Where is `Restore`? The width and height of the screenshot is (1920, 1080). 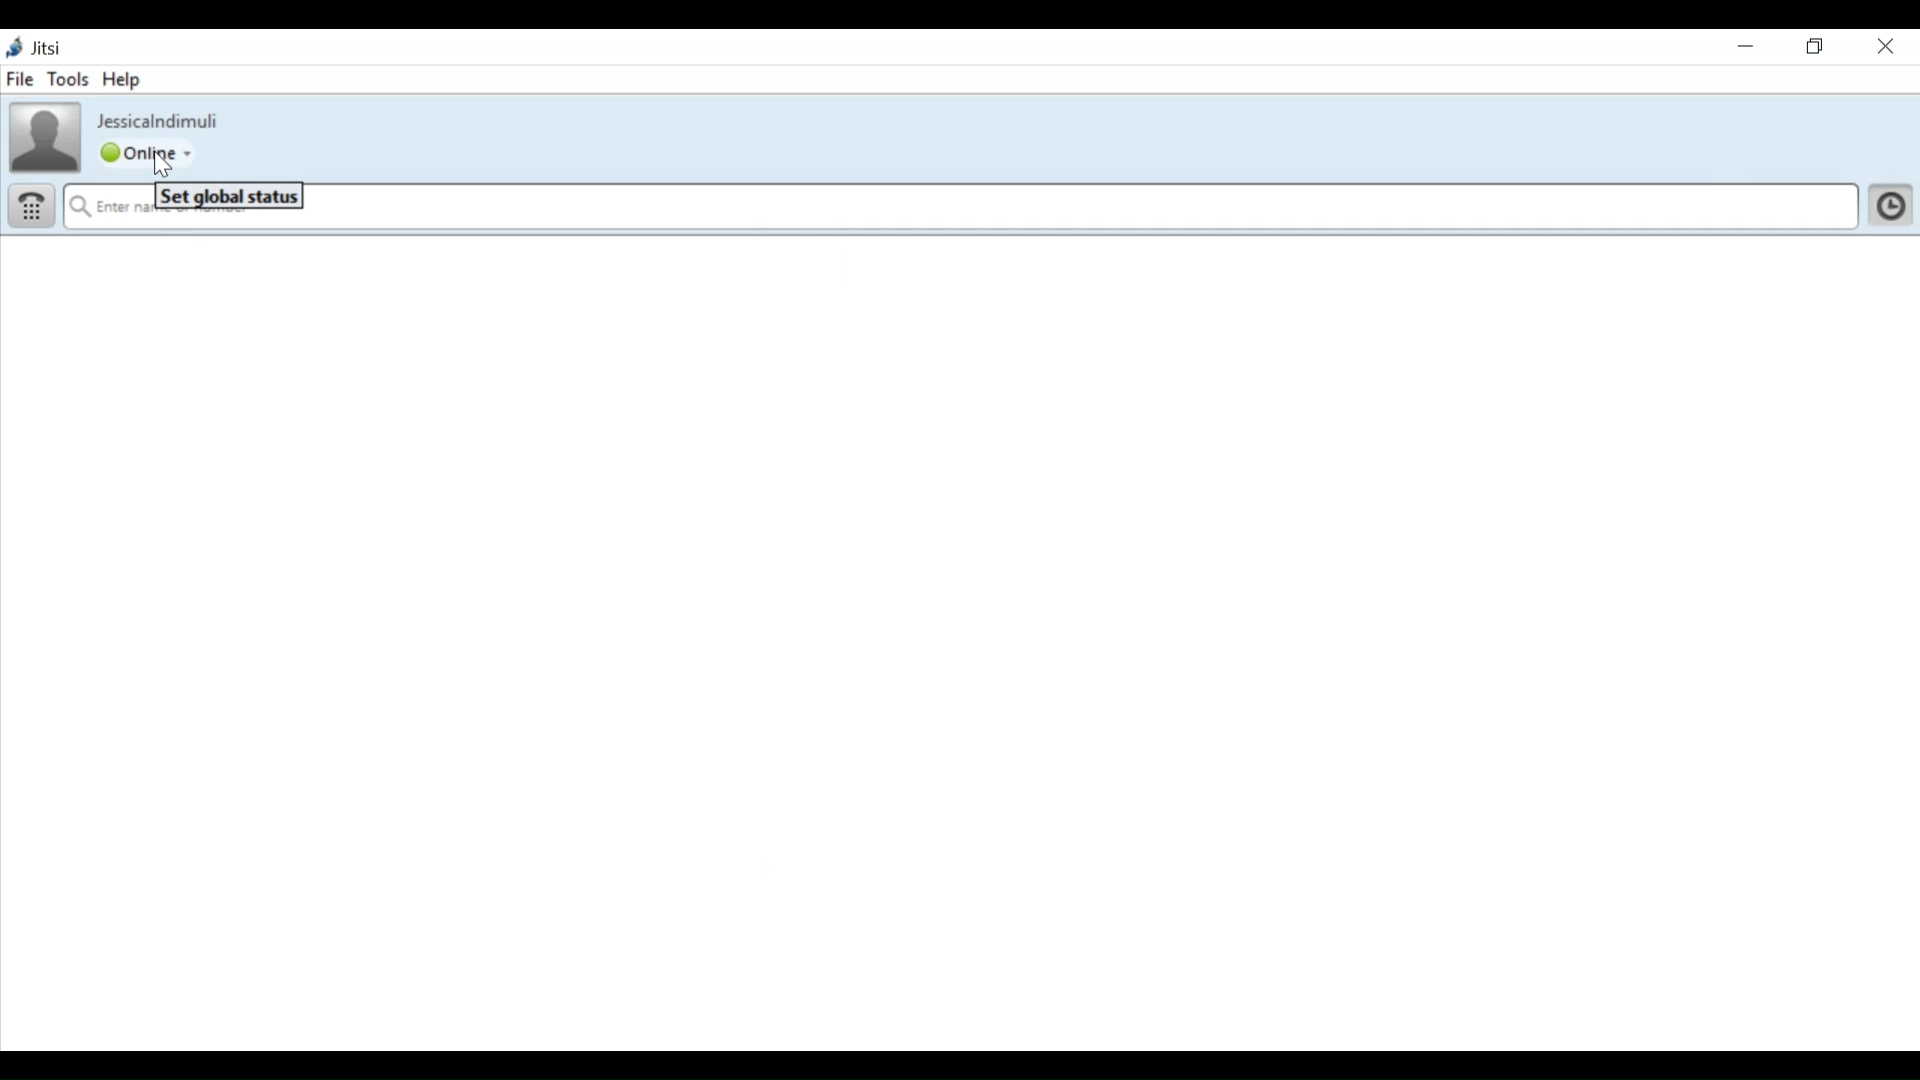
Restore is located at coordinates (1813, 48).